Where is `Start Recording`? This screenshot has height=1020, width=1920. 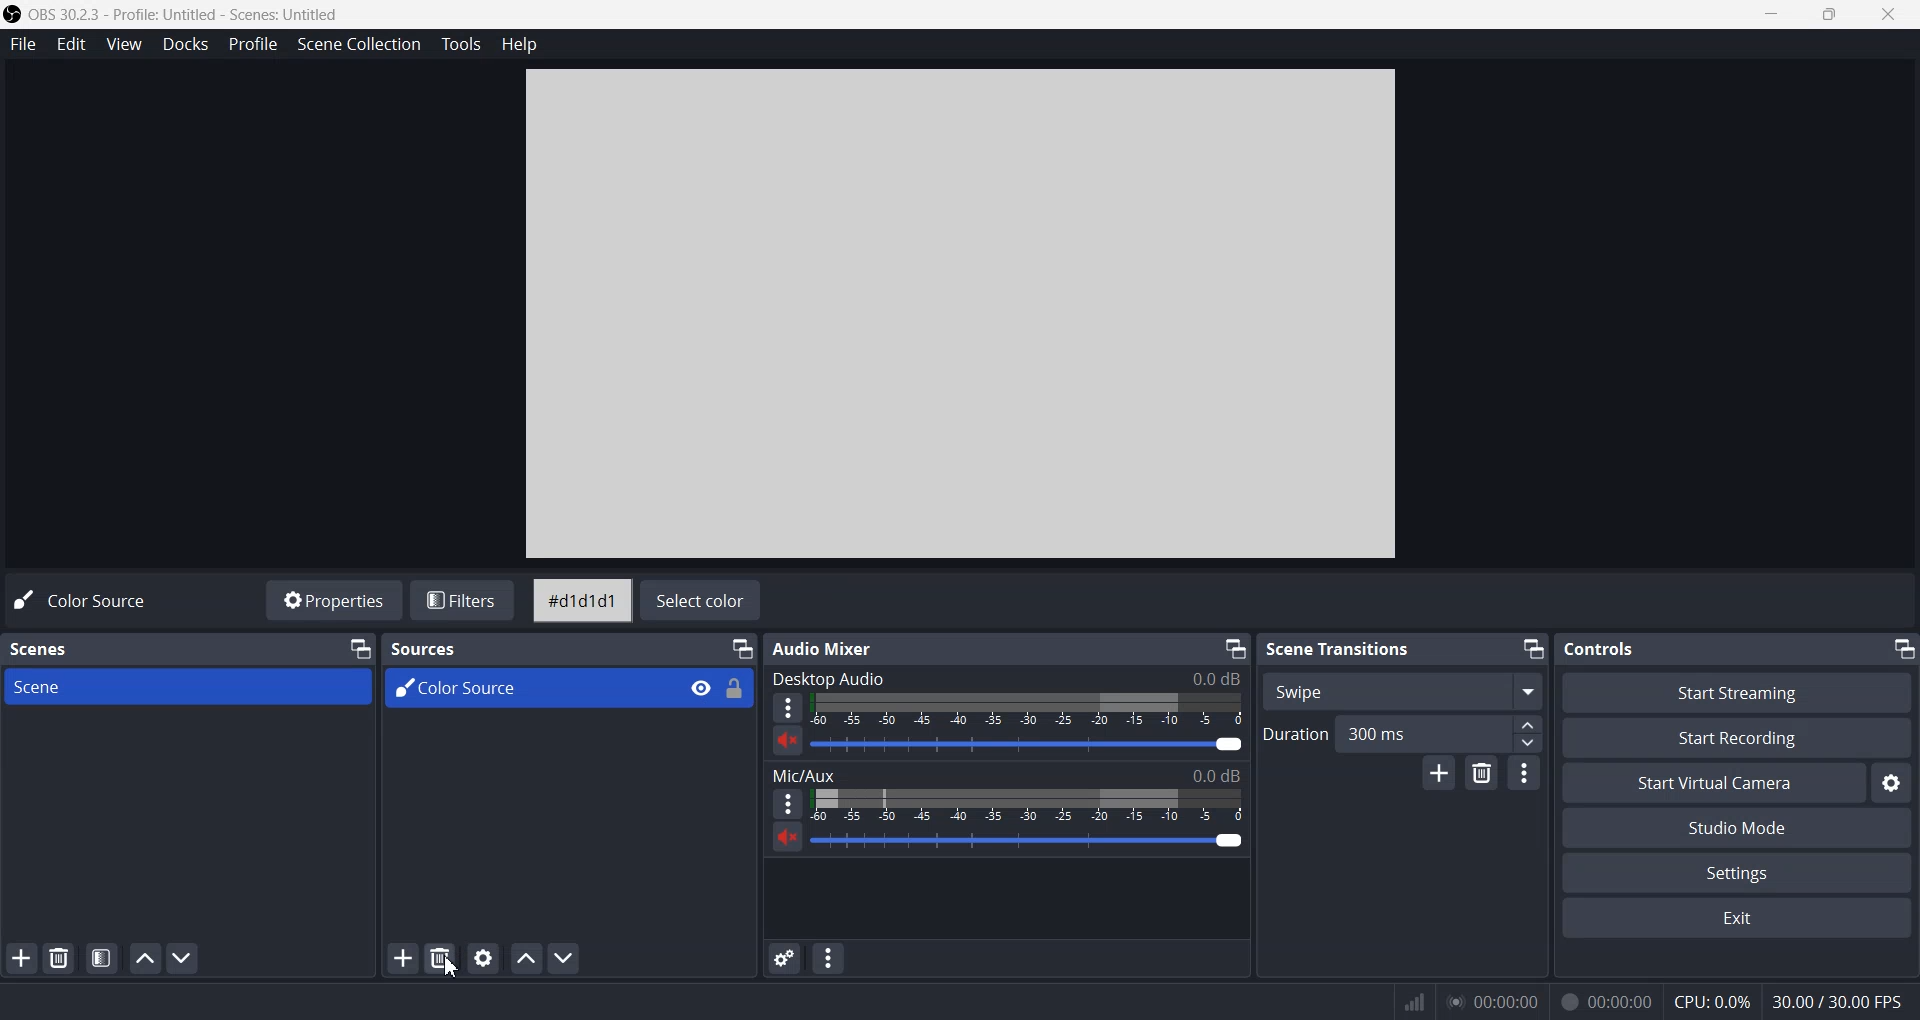 Start Recording is located at coordinates (1739, 738).